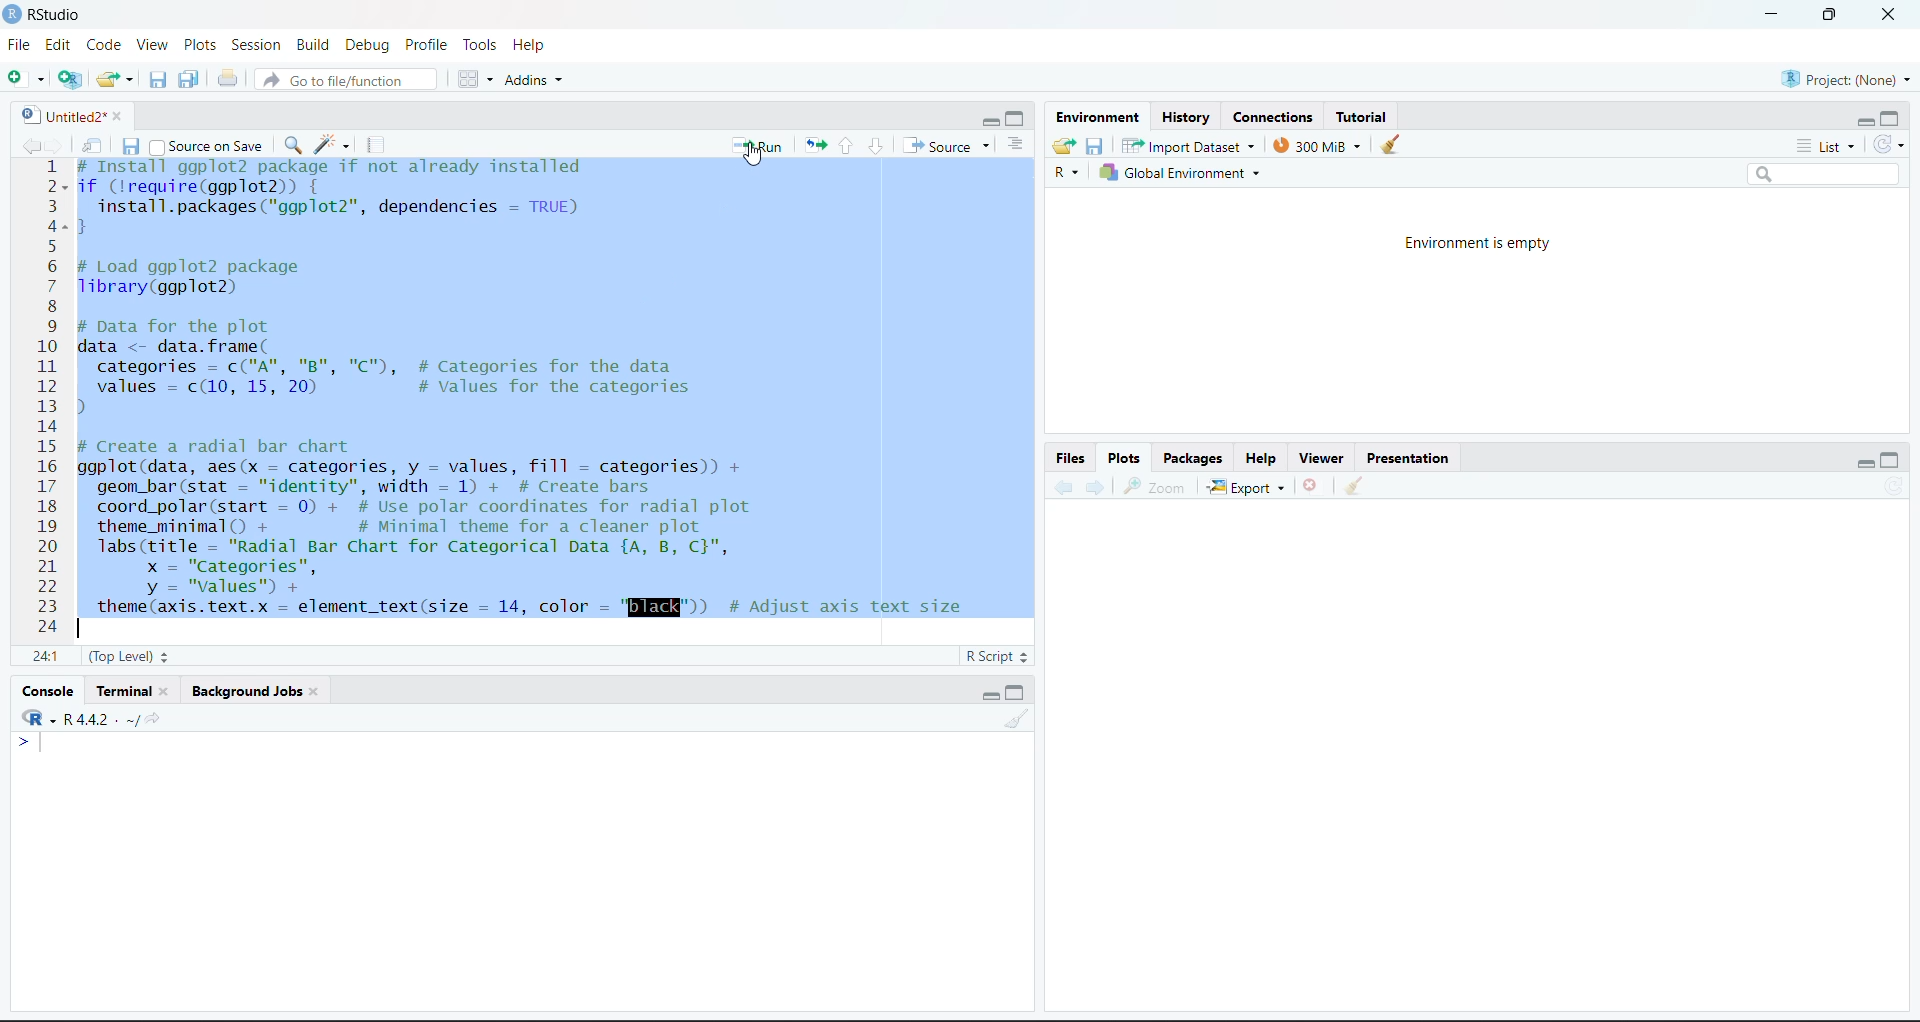  I want to click on Environment, so click(1095, 119).